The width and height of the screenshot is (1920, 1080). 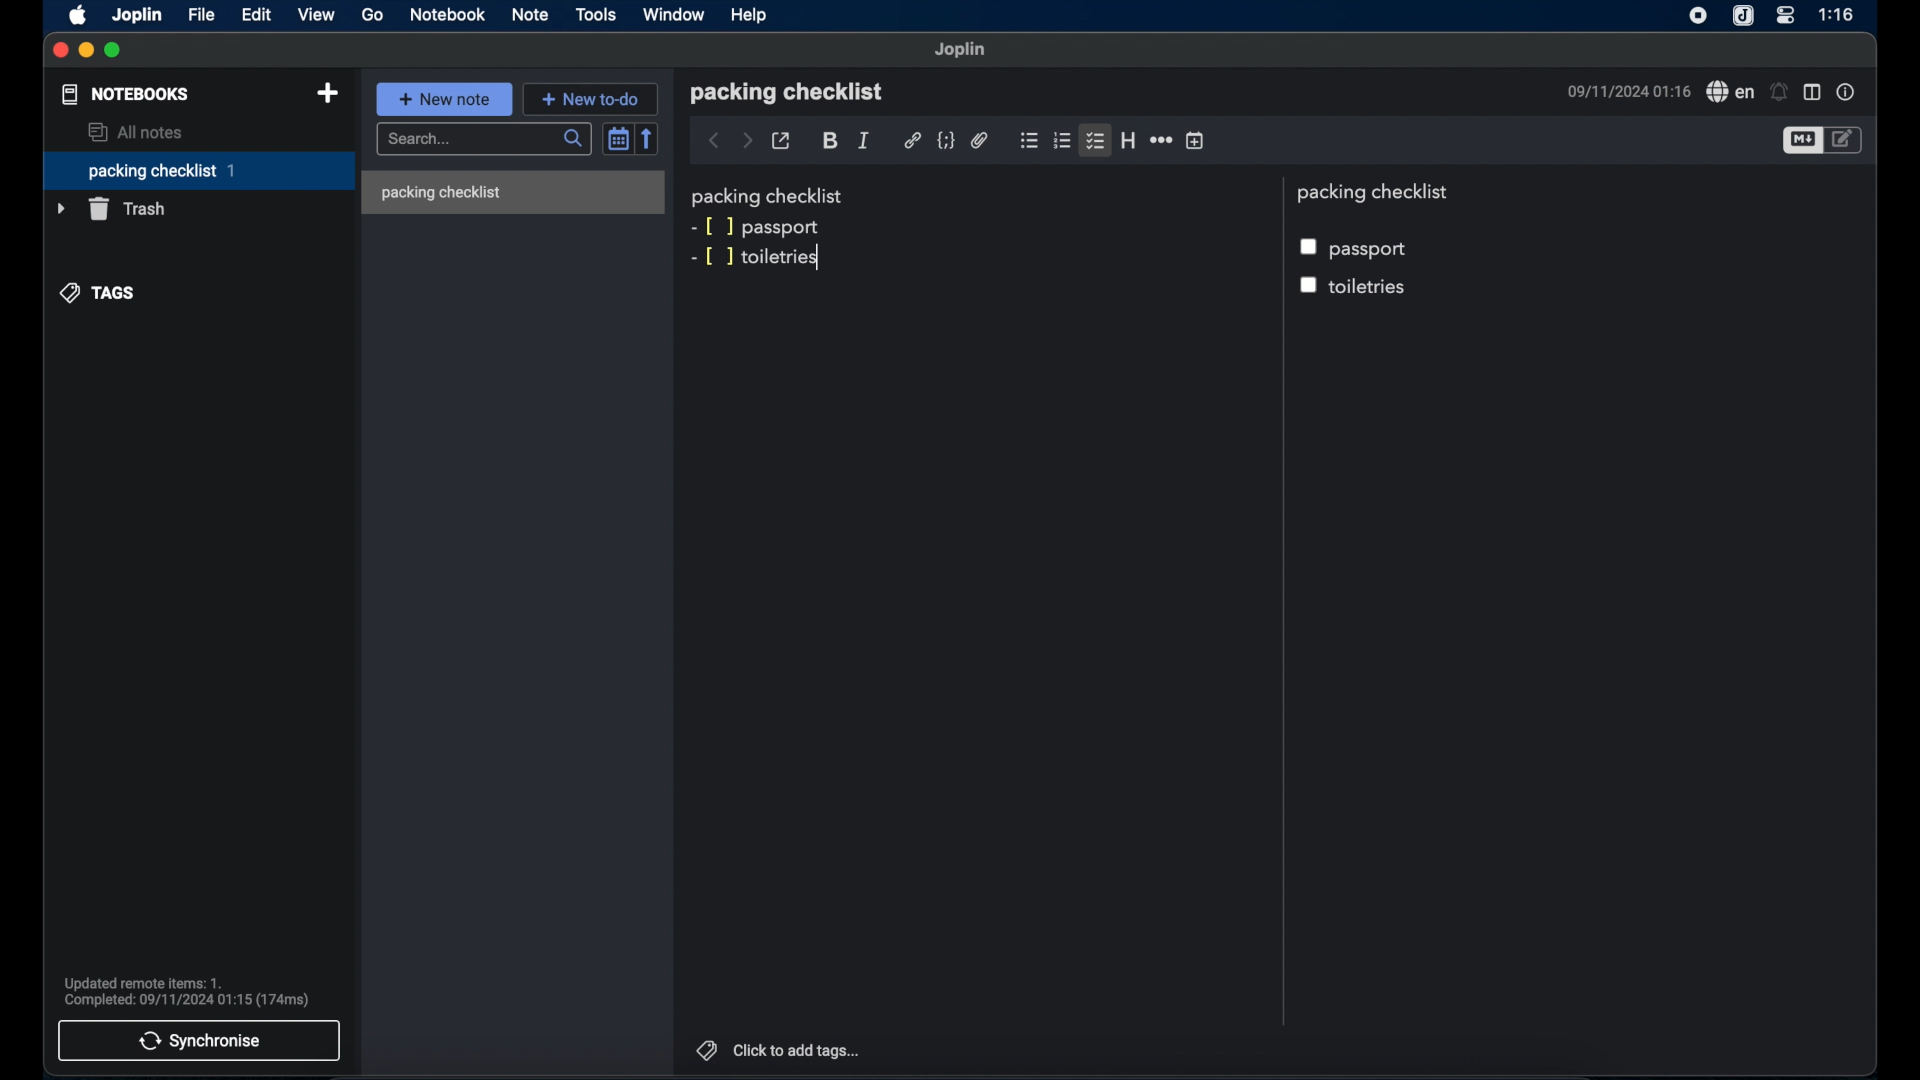 I want to click on new note, so click(x=445, y=99).